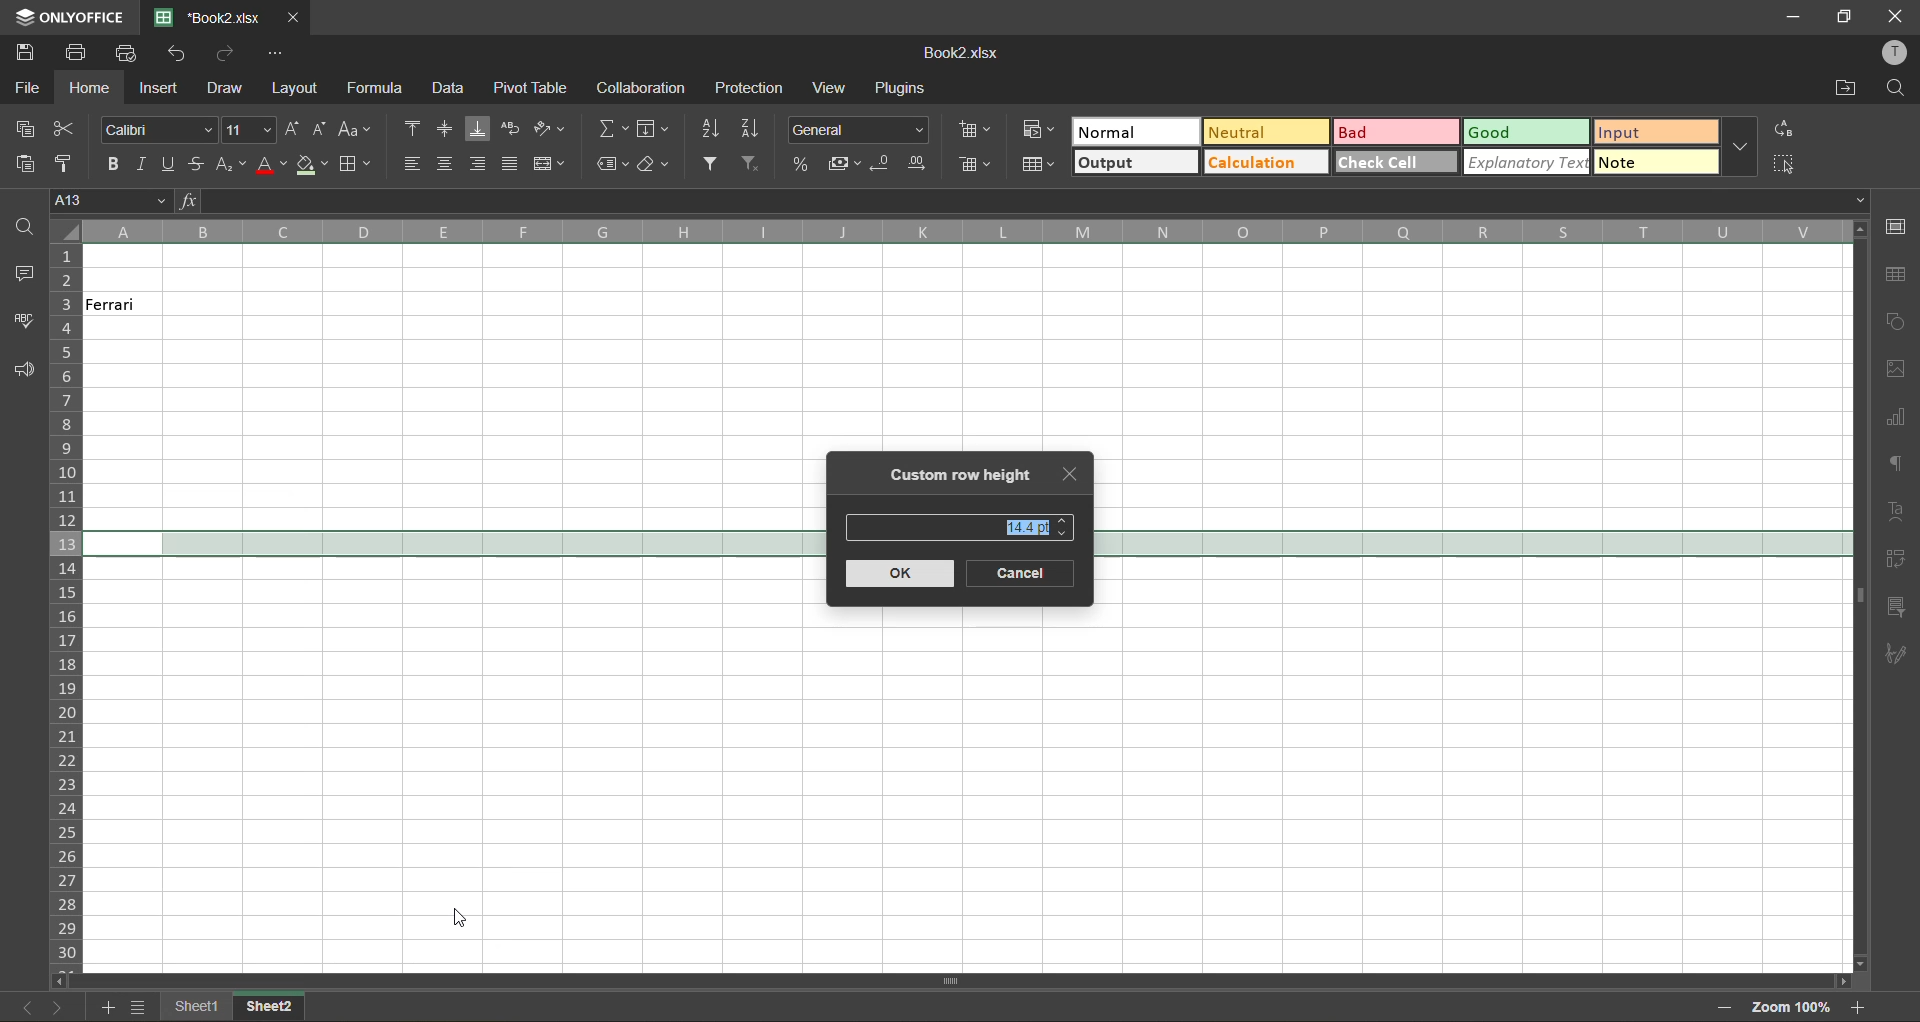 The width and height of the screenshot is (1920, 1022). What do you see at coordinates (231, 163) in the screenshot?
I see `sub/superscript` at bounding box center [231, 163].